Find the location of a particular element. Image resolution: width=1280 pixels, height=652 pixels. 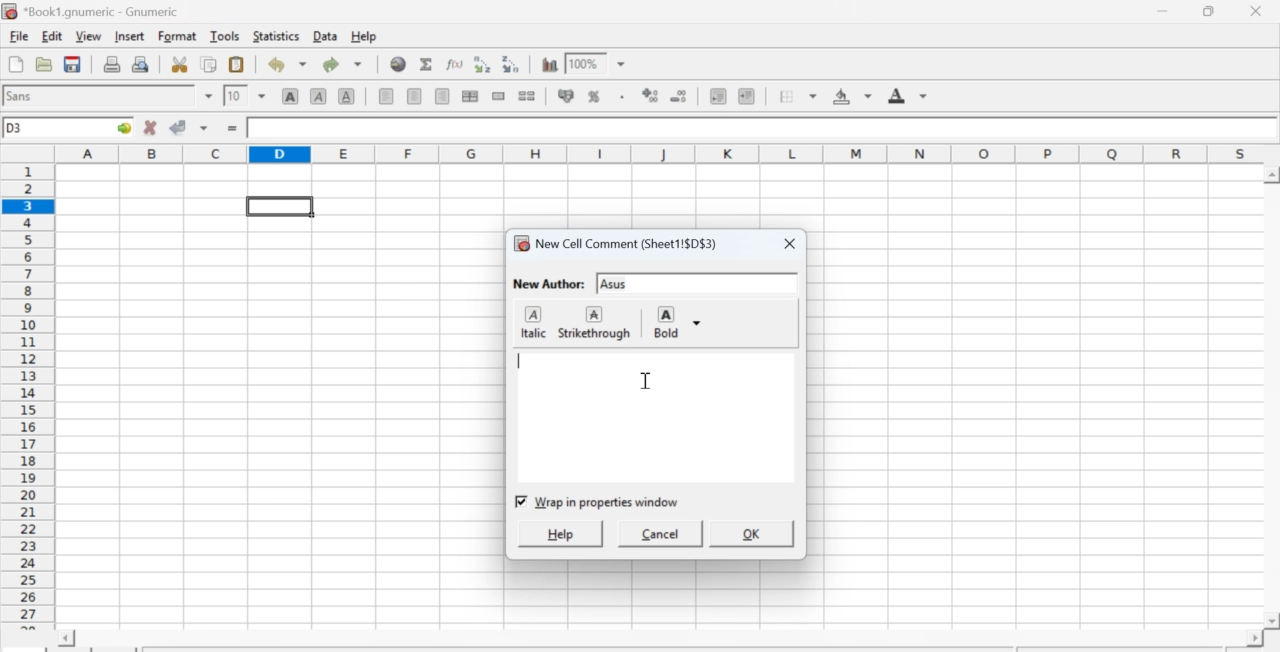

Cut is located at coordinates (180, 64).